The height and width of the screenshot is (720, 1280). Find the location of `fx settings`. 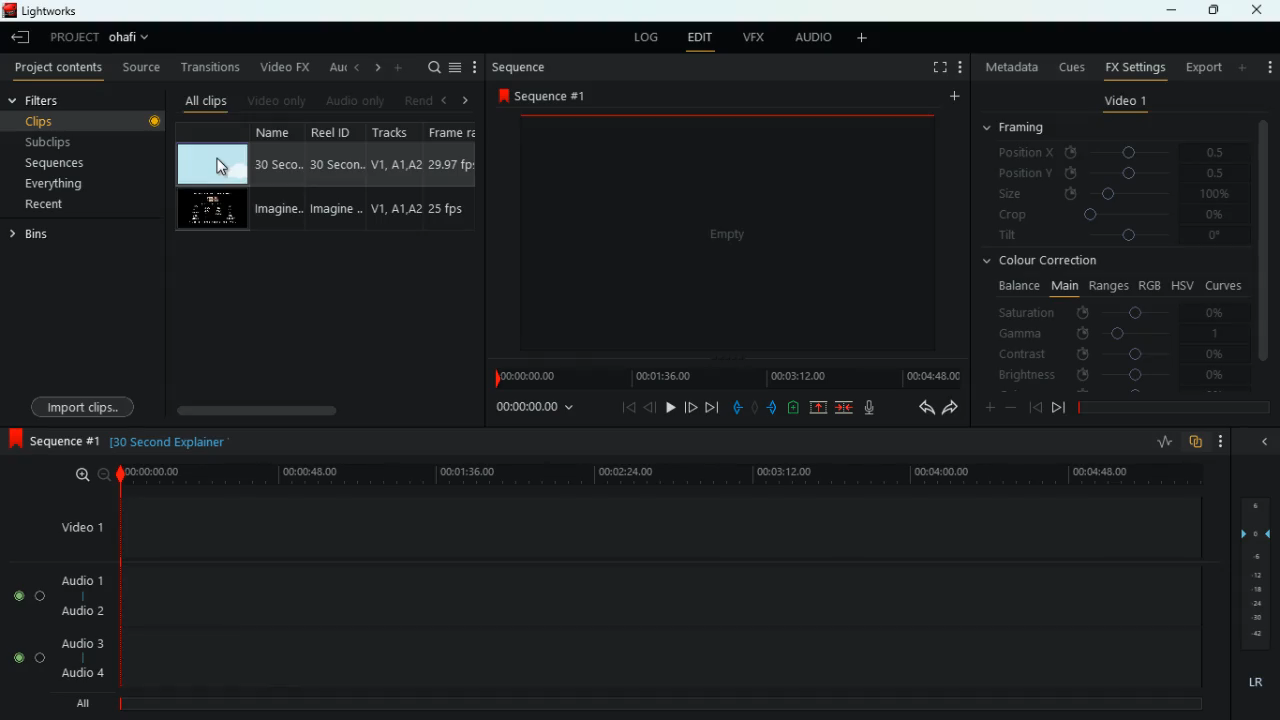

fx settings is located at coordinates (1135, 69).